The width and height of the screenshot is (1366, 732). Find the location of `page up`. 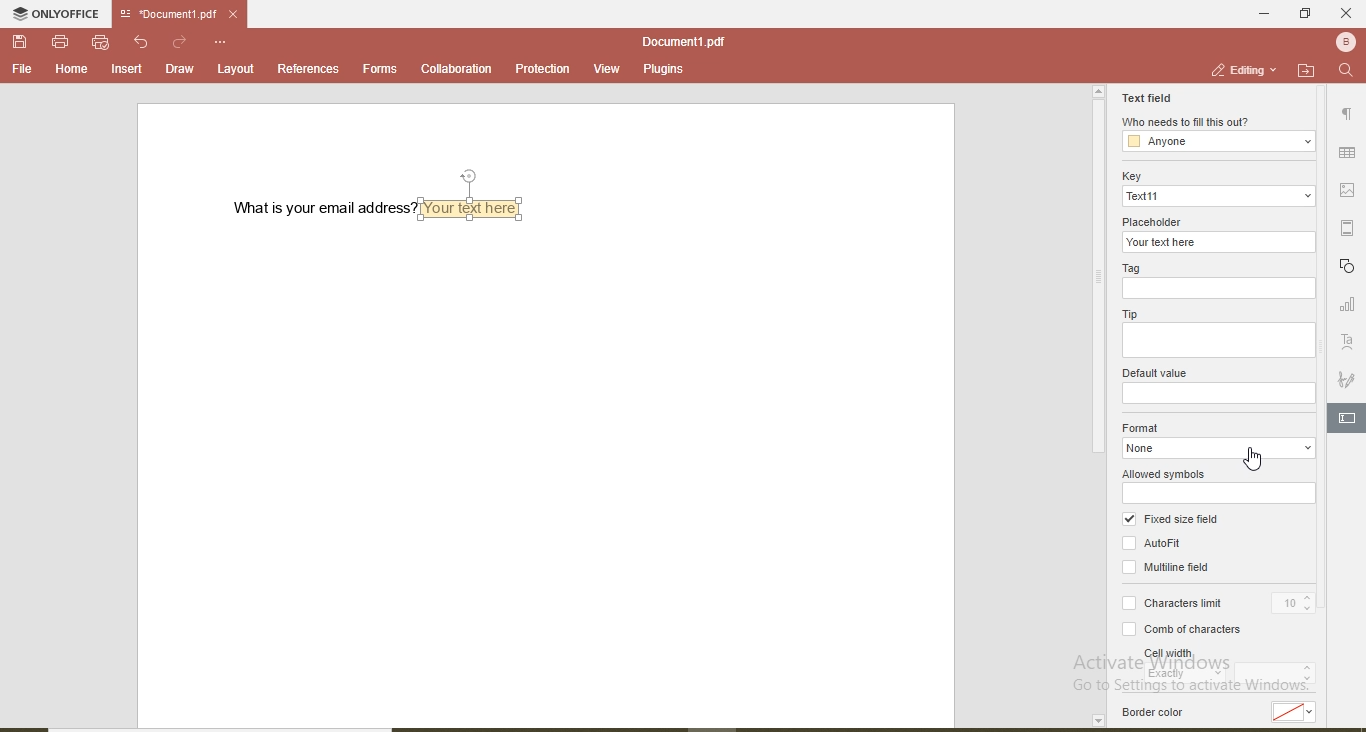

page up is located at coordinates (1098, 92).